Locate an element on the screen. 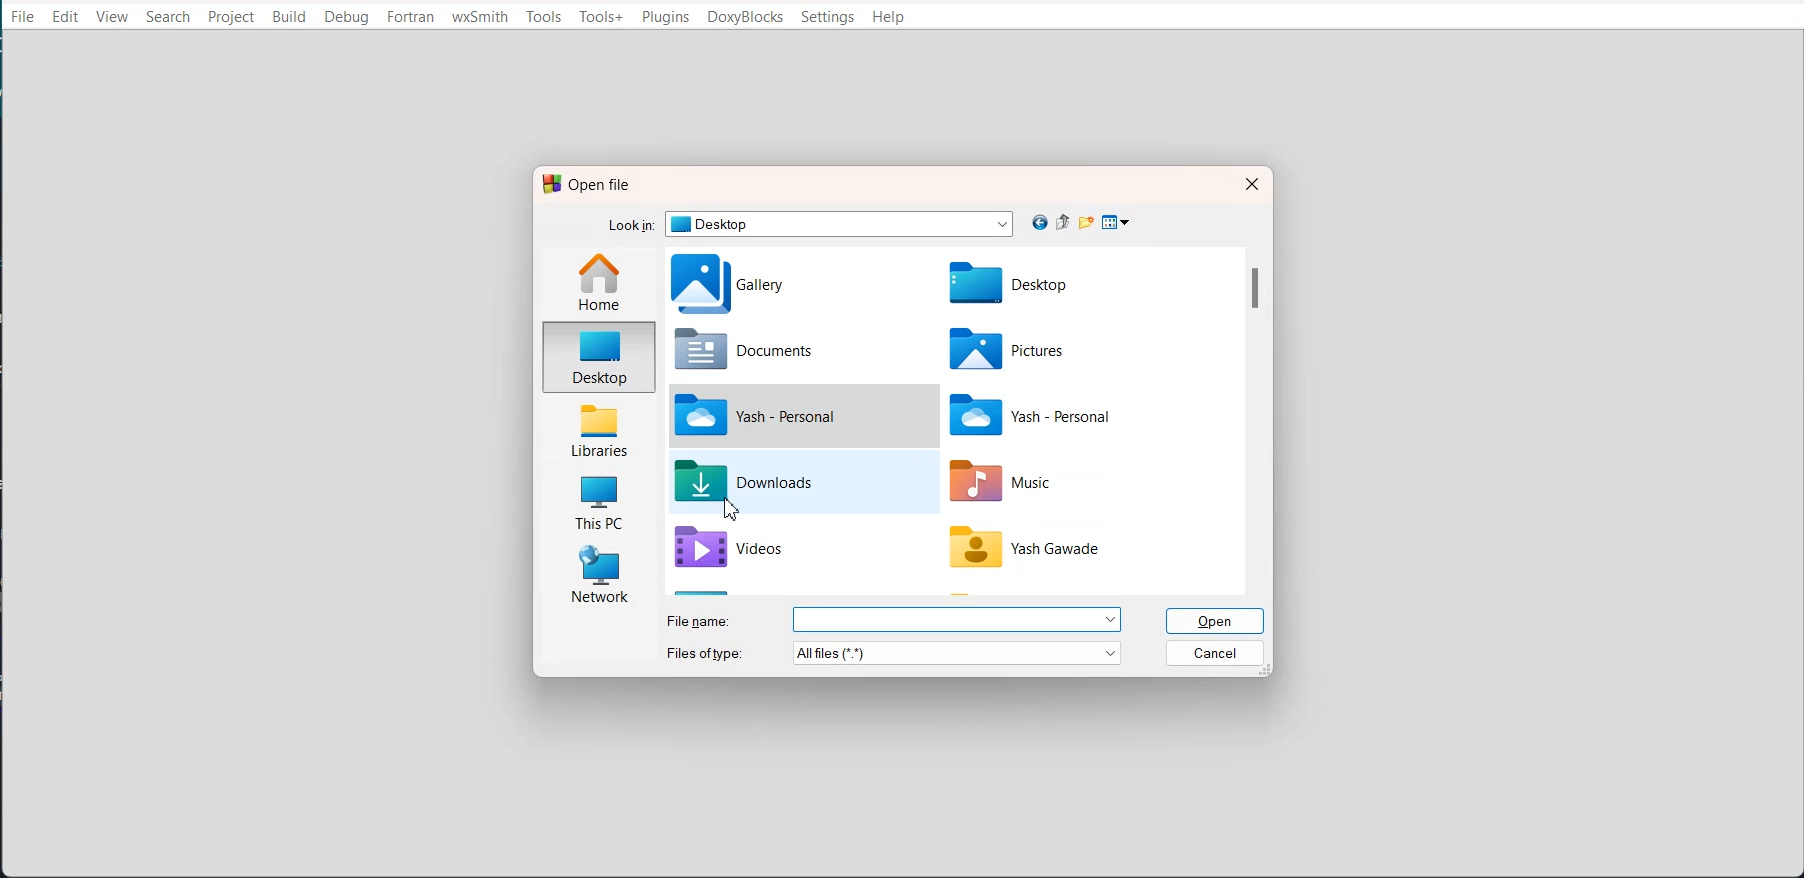  File name is located at coordinates (892, 619).